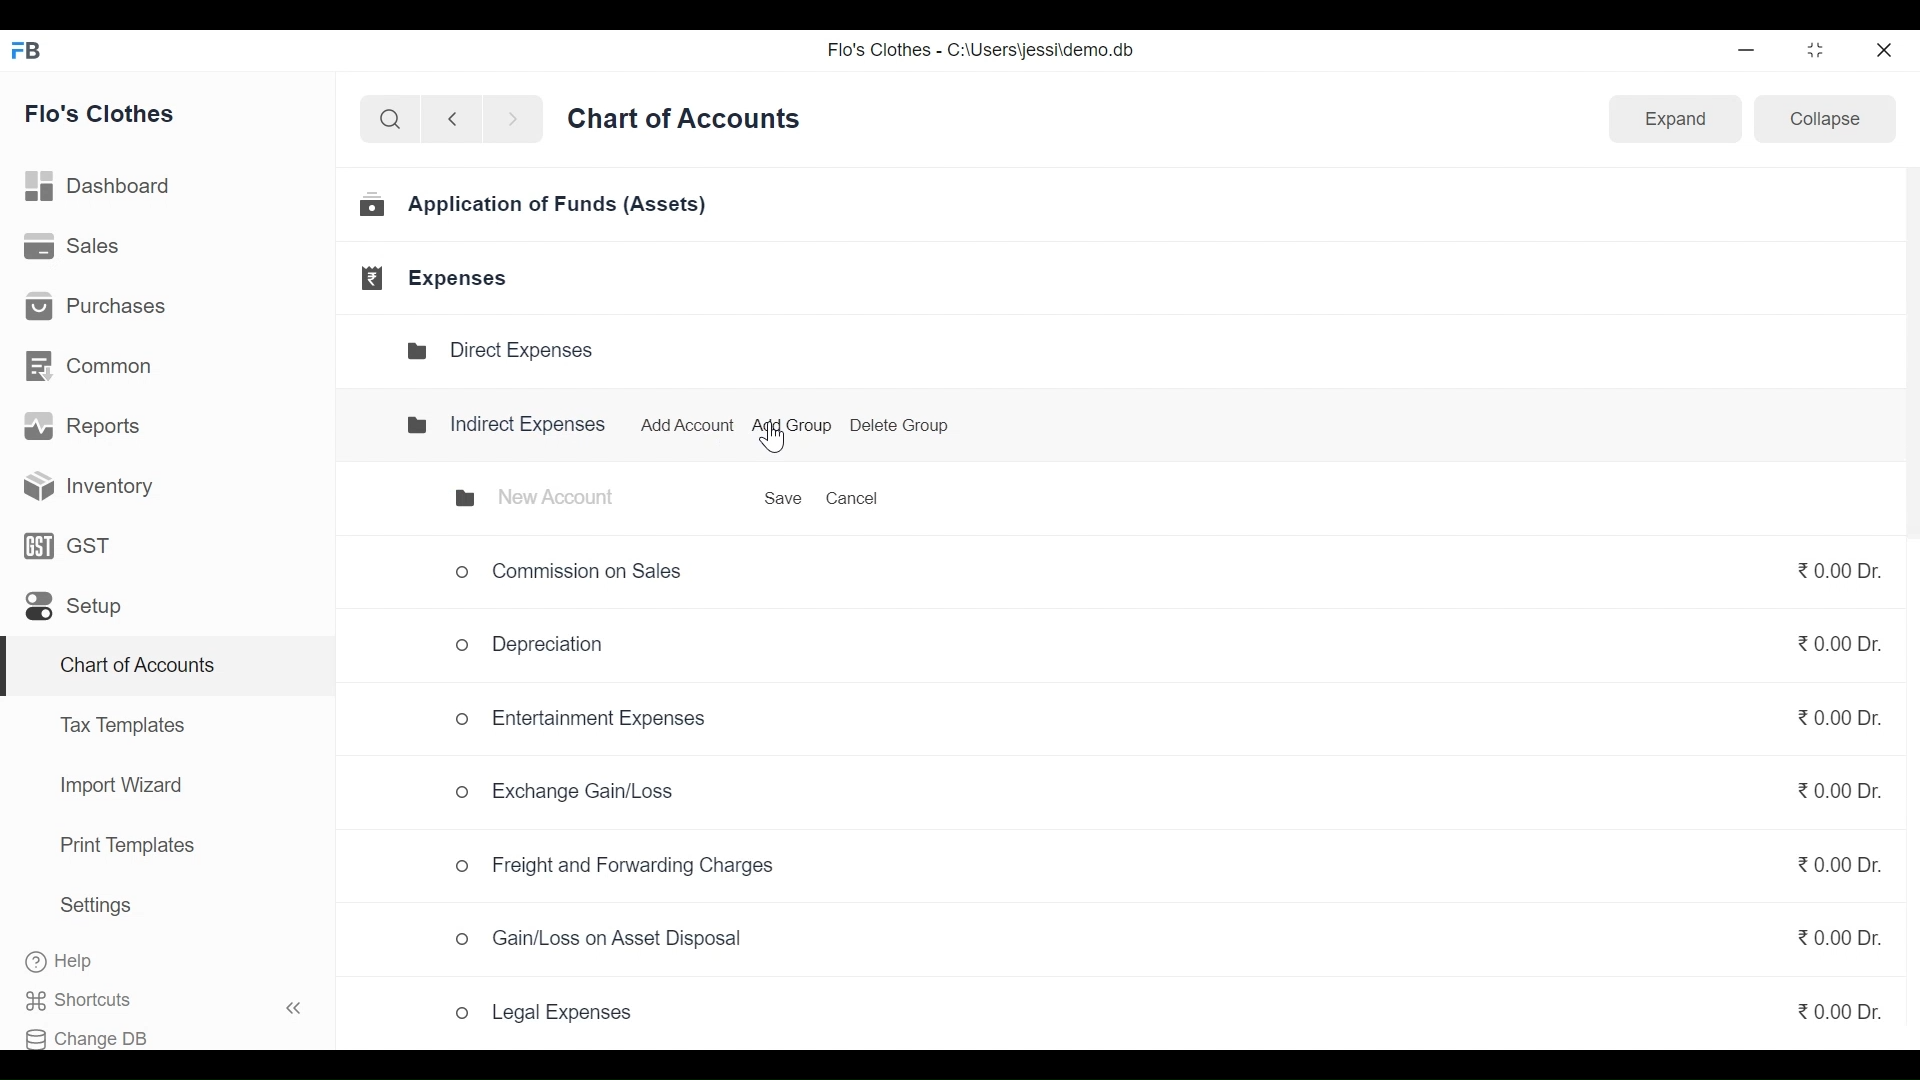 This screenshot has width=1920, height=1080. I want to click on Flo's Clothes, so click(109, 115).